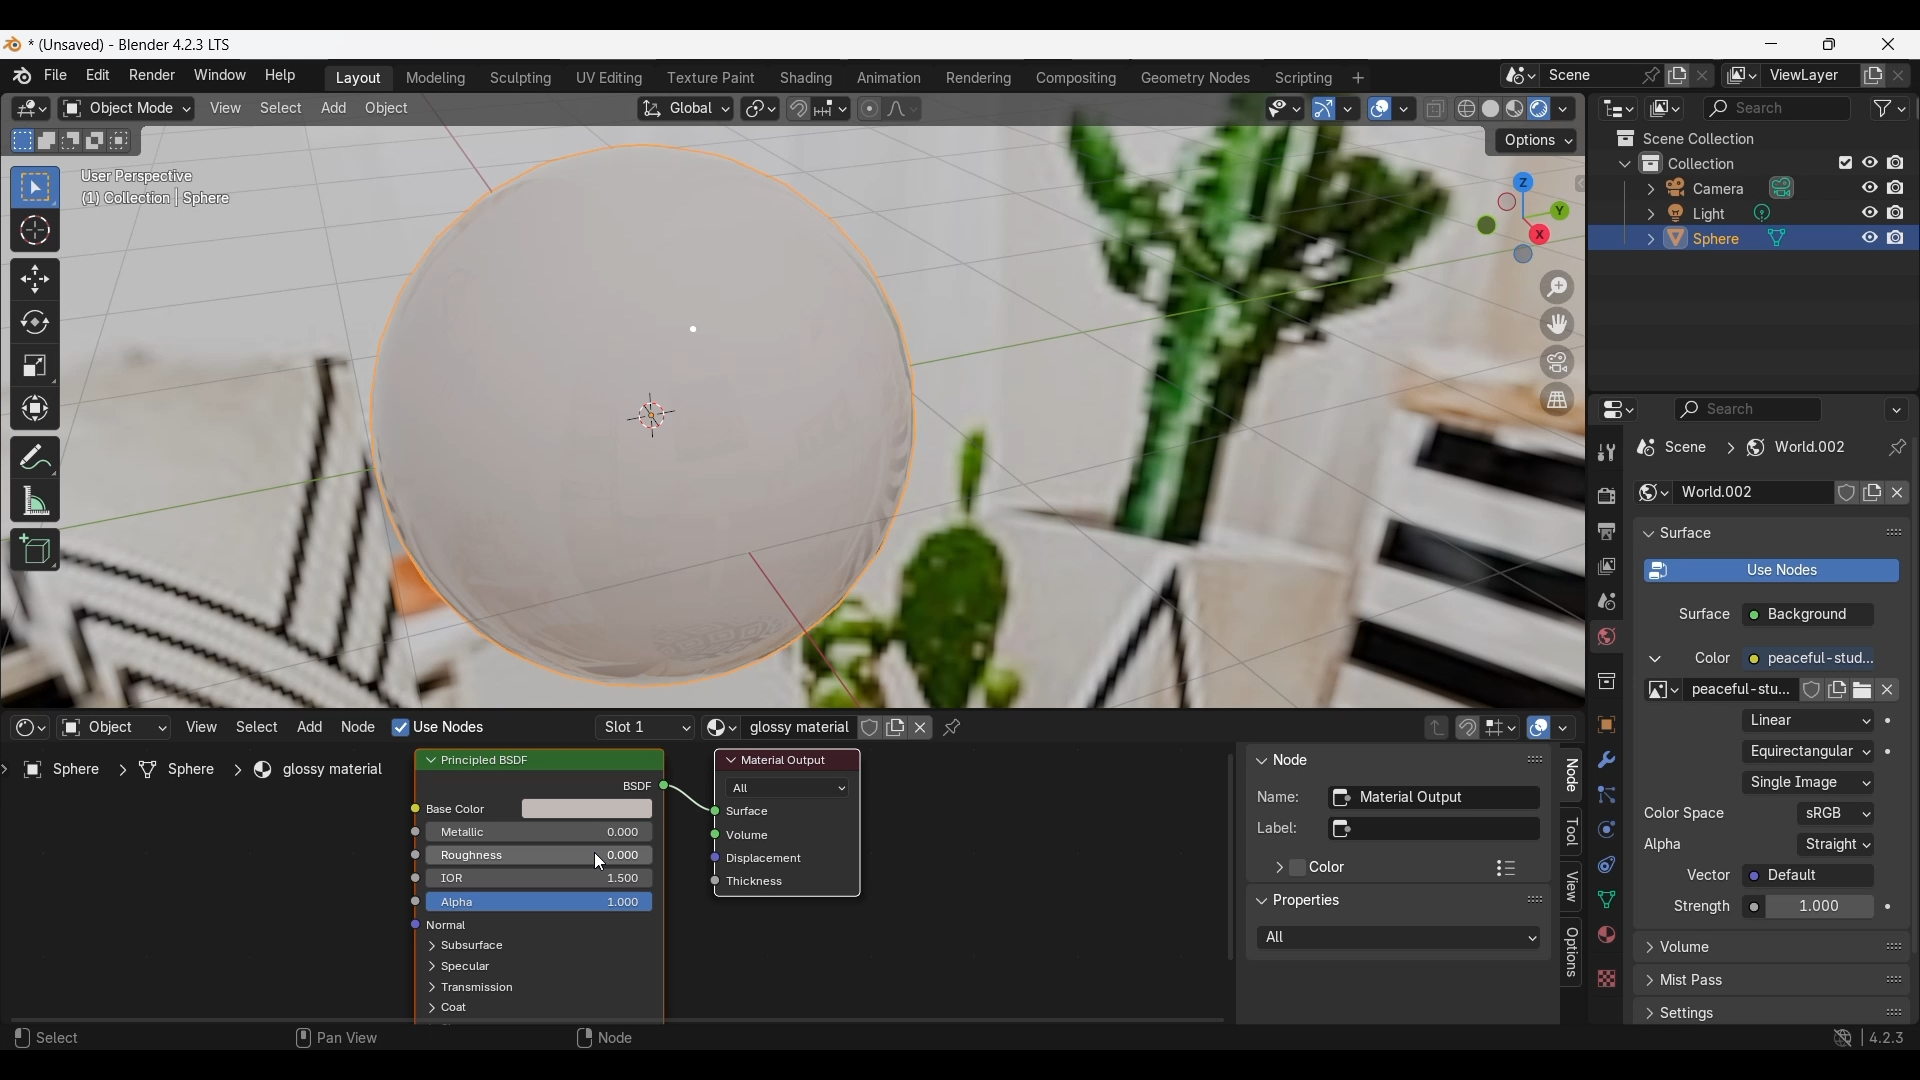 The height and width of the screenshot is (1080, 1920). Describe the element at coordinates (1433, 798) in the screenshot. I see `Unique node identifier` at that location.